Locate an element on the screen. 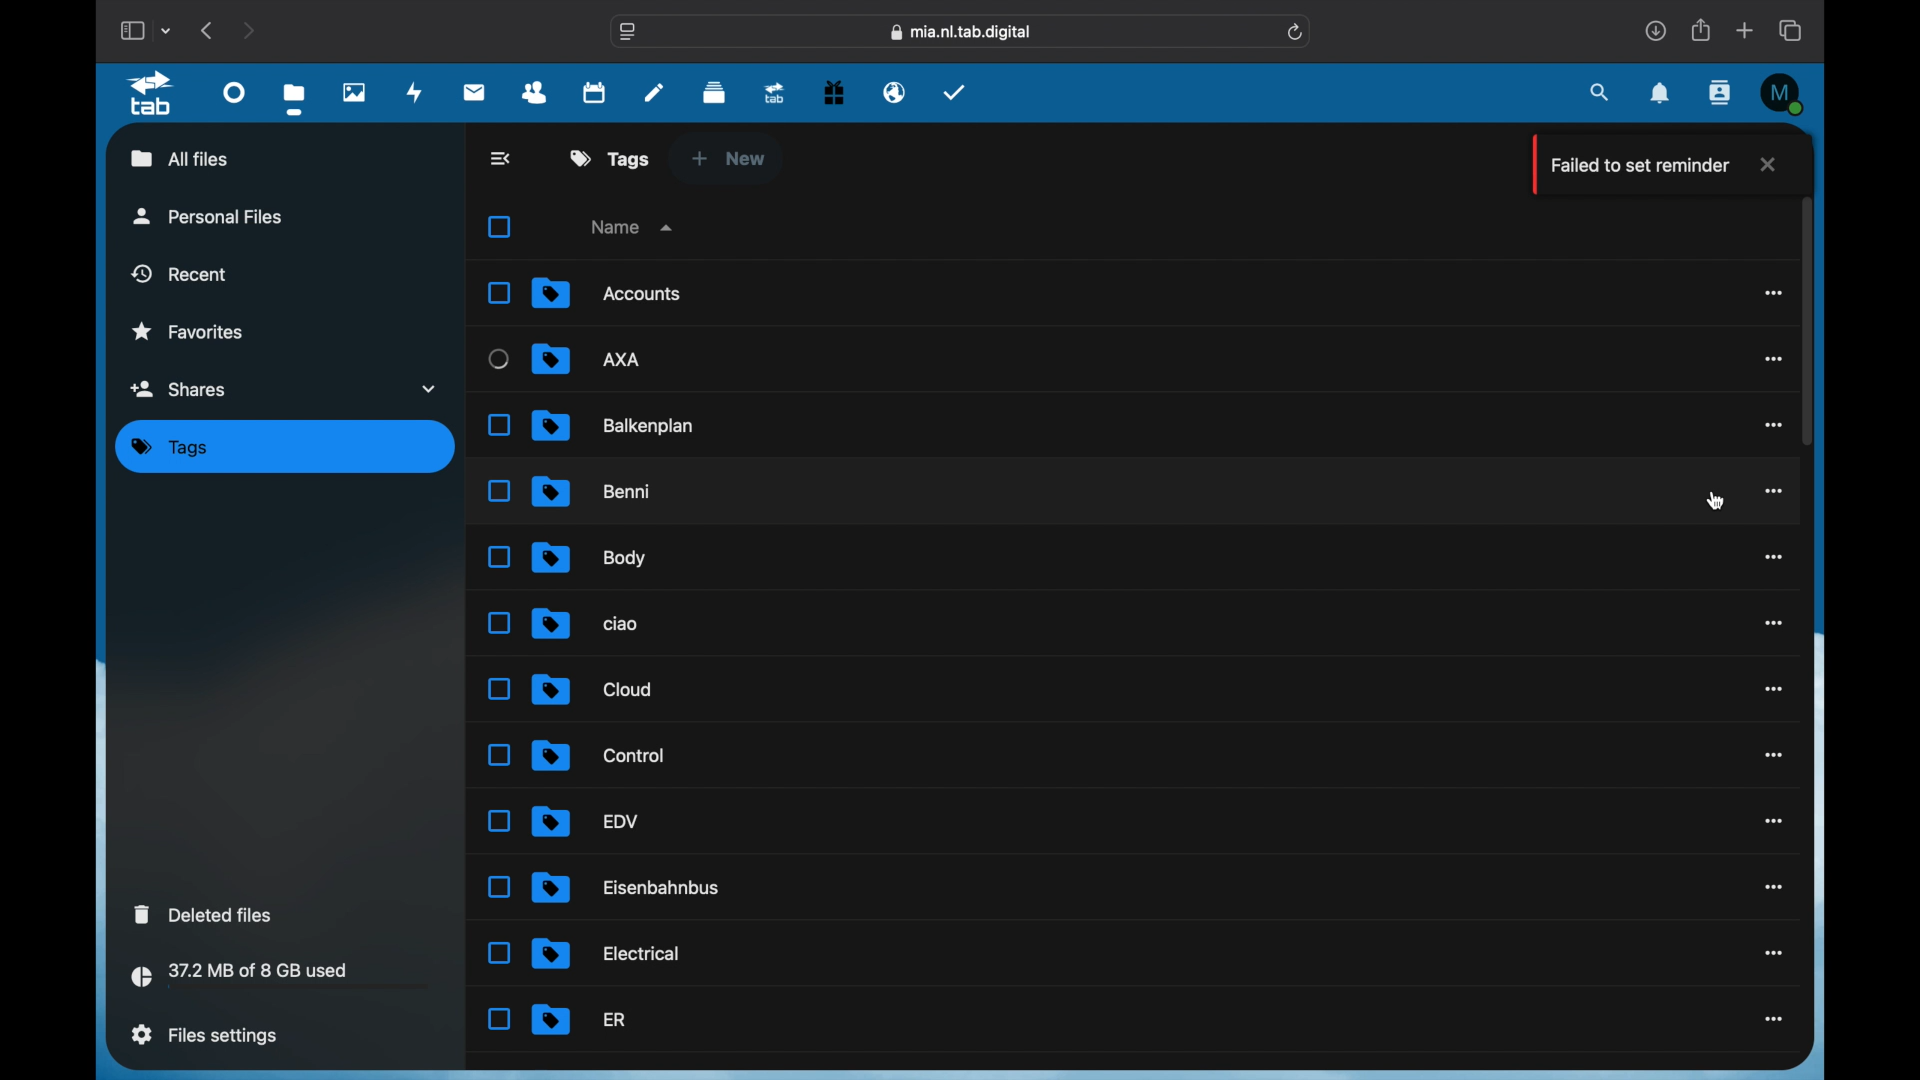 Image resolution: width=1920 pixels, height=1080 pixels. M is located at coordinates (1784, 94).